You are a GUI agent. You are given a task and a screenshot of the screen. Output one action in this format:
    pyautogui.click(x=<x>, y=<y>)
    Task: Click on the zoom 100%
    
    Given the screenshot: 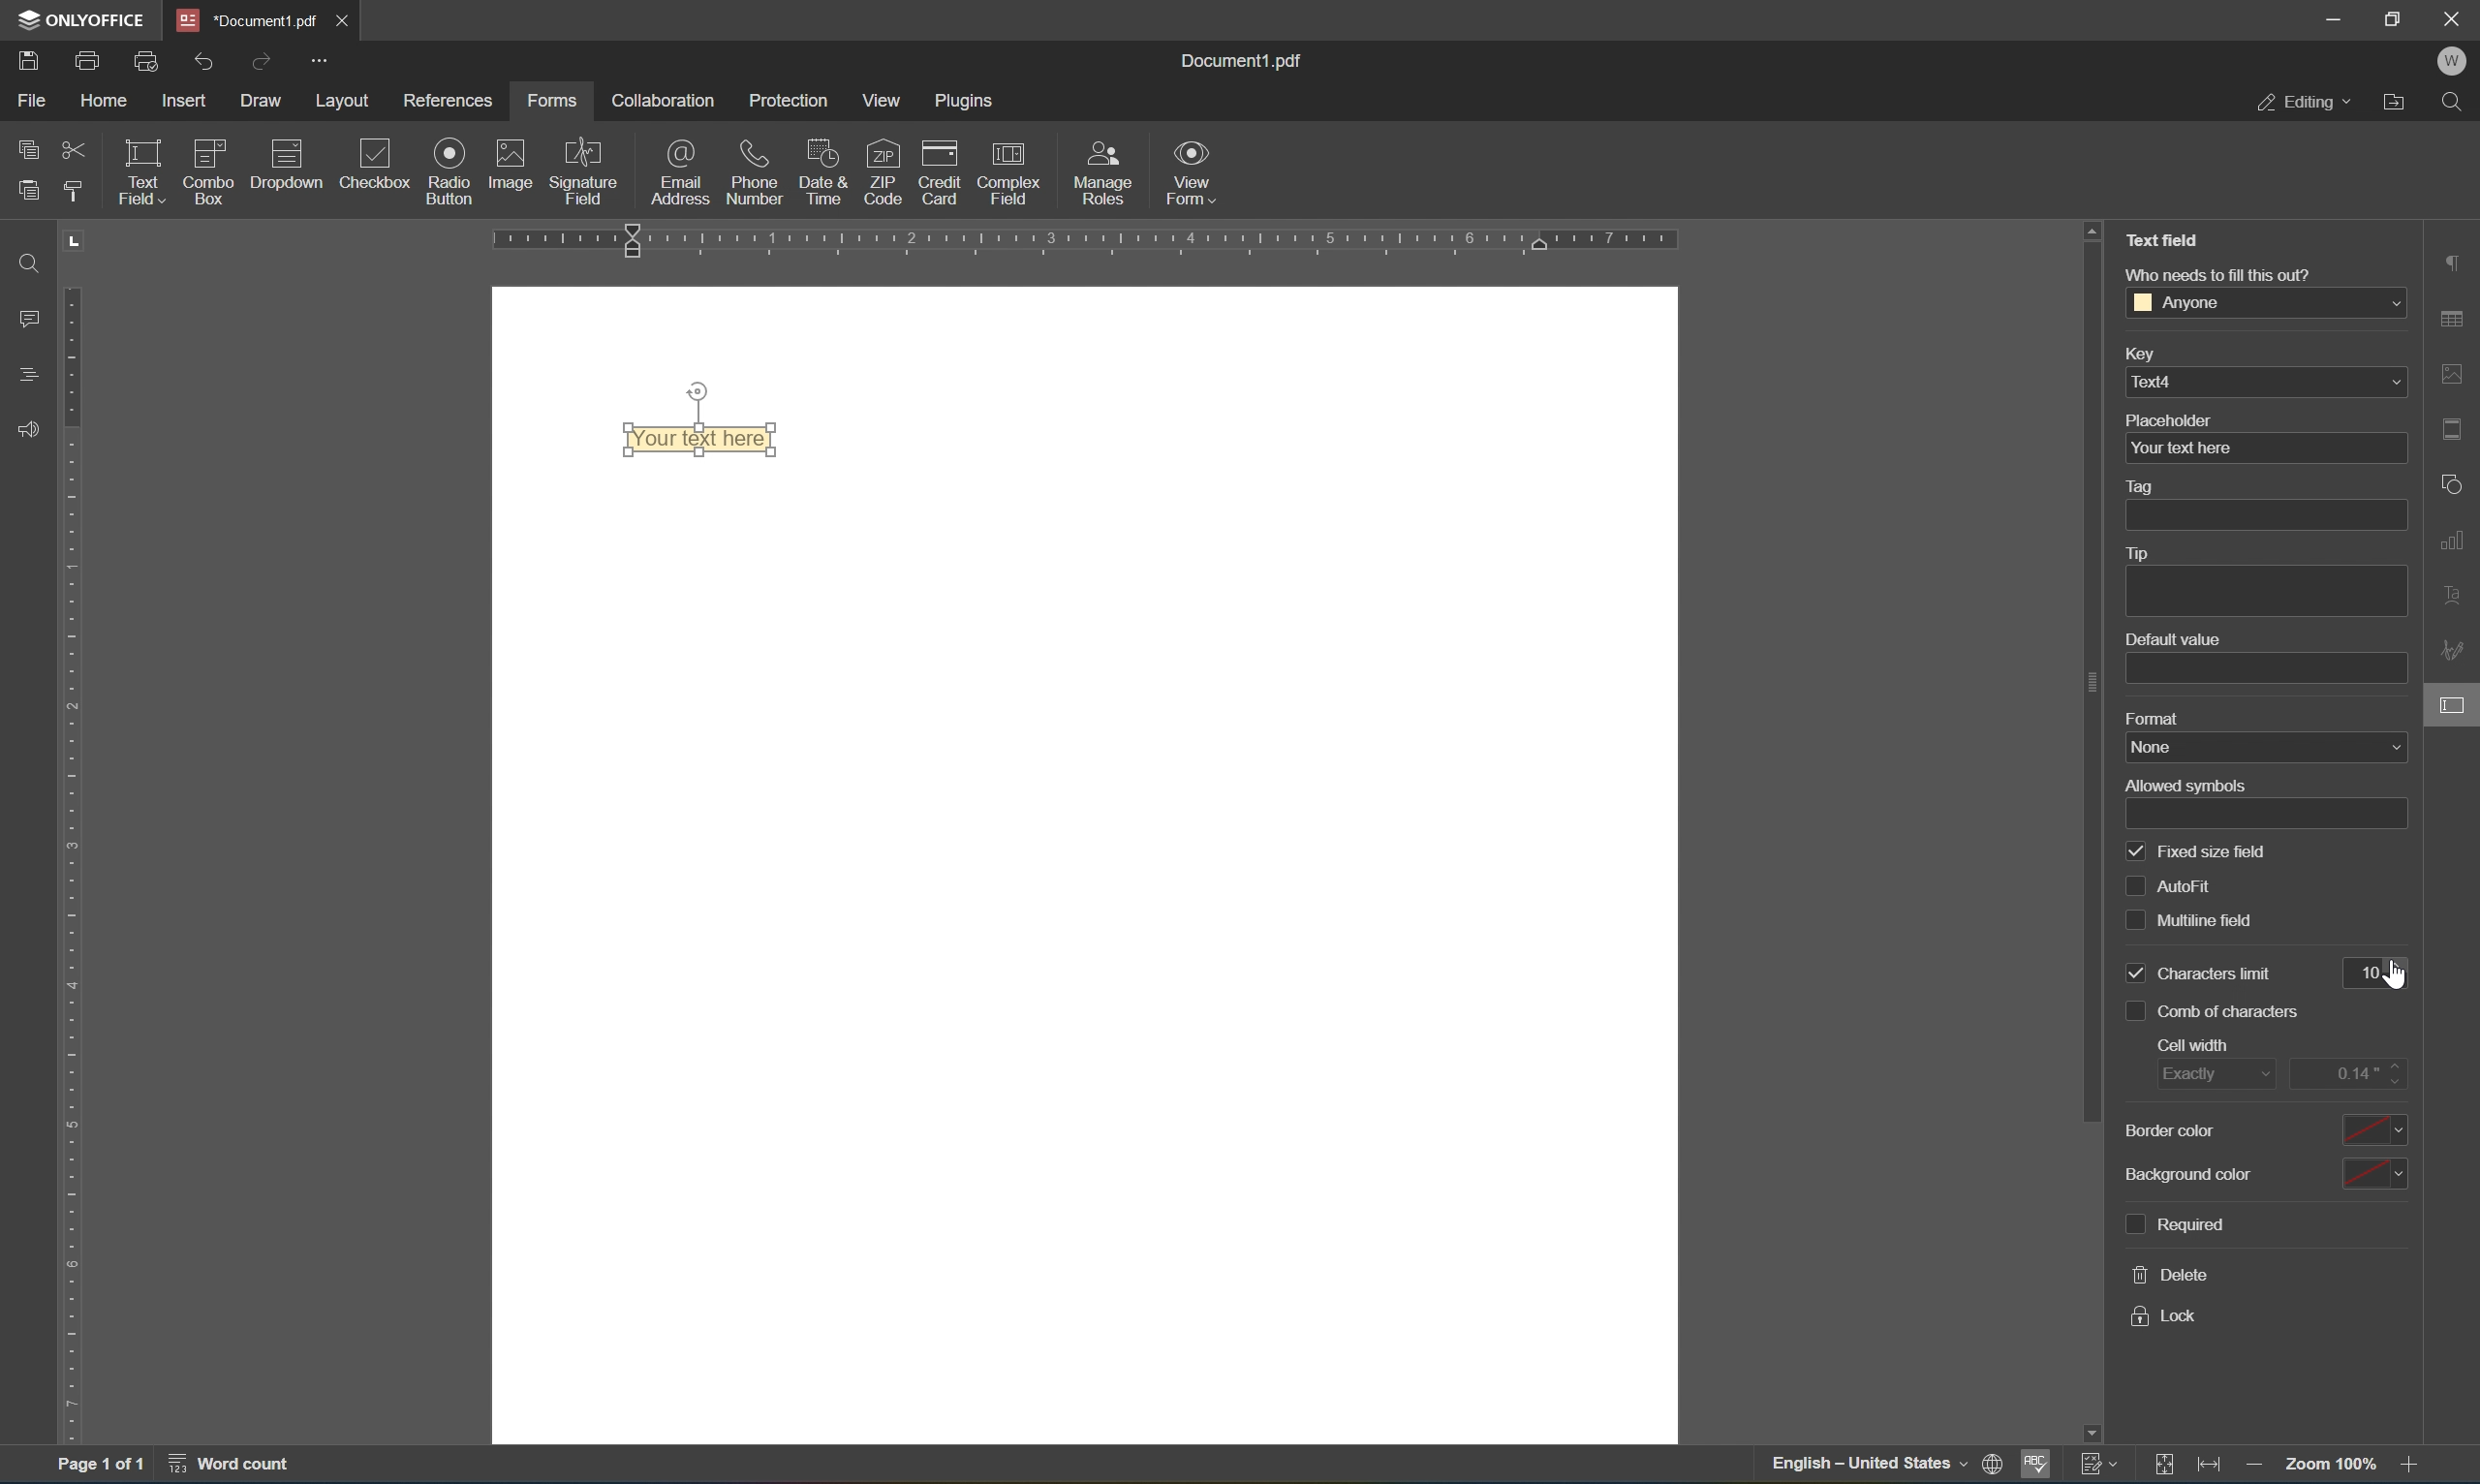 What is the action you would take?
    pyautogui.click(x=2329, y=1466)
    